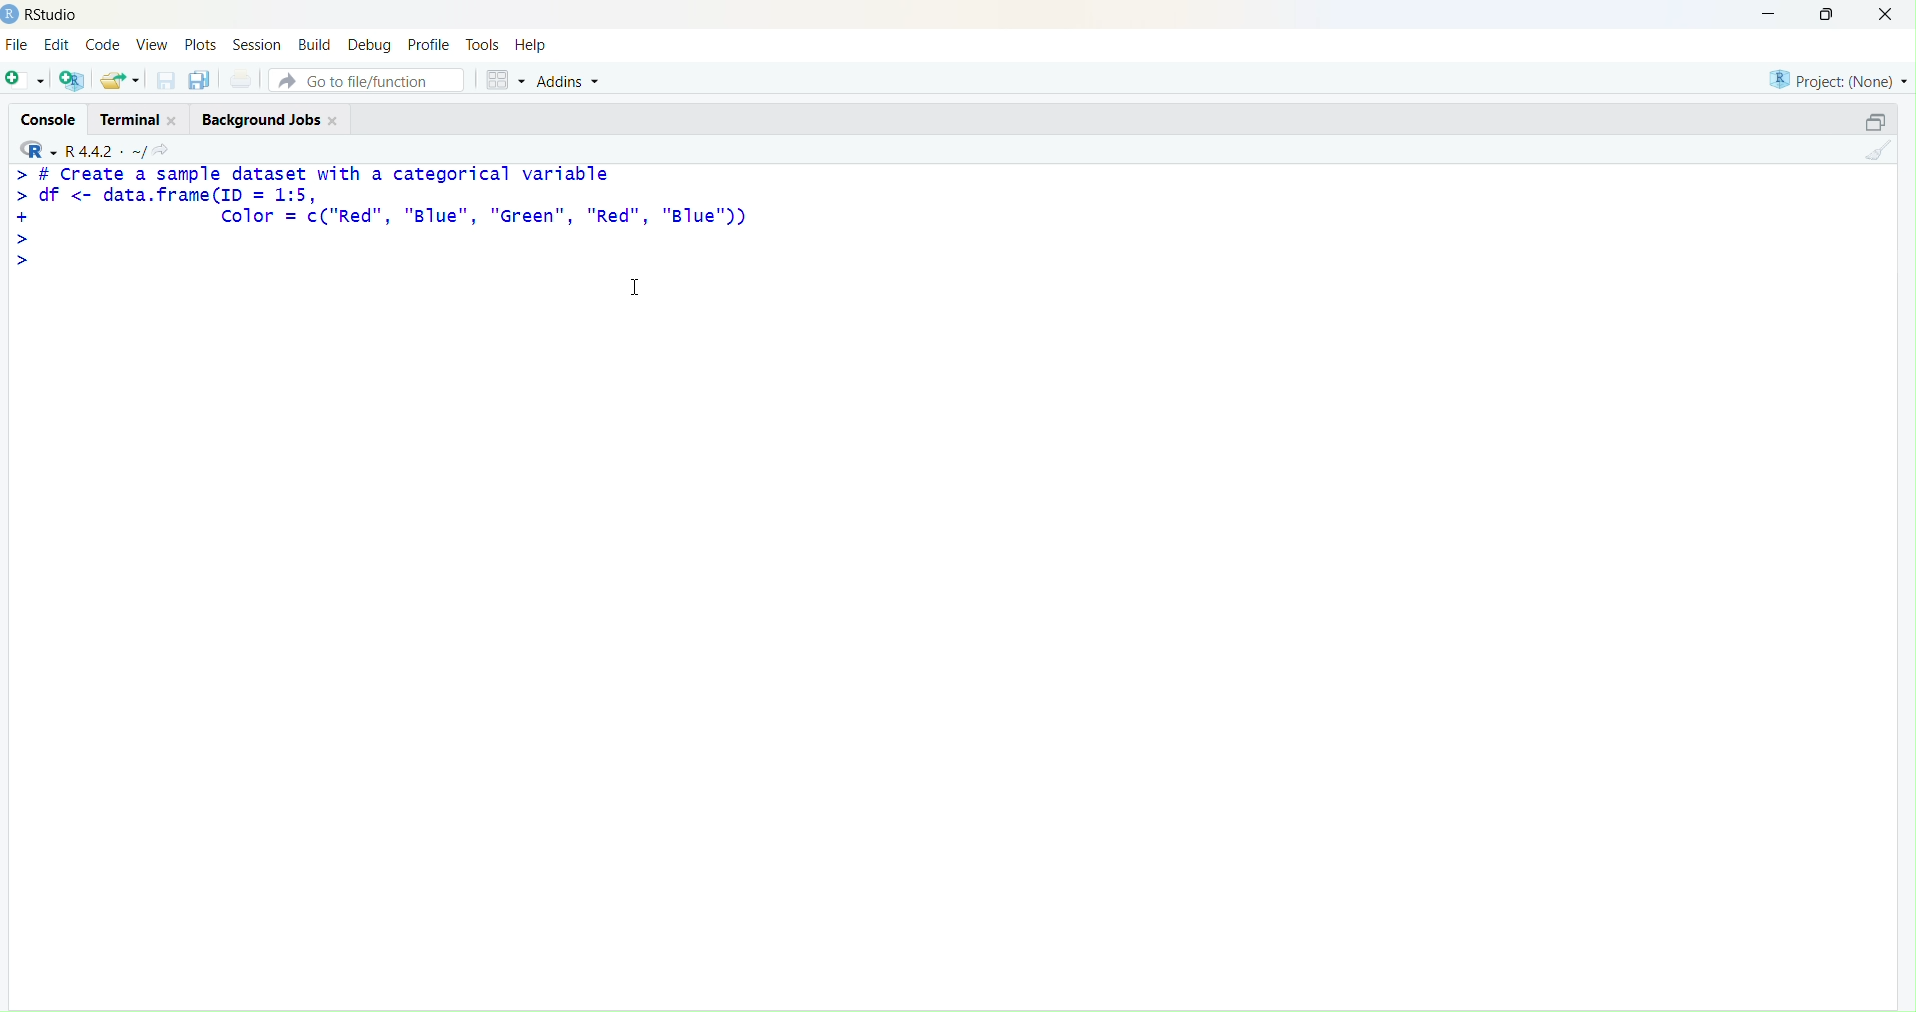 The image size is (1916, 1012). Describe the element at coordinates (244, 79) in the screenshot. I see `print` at that location.